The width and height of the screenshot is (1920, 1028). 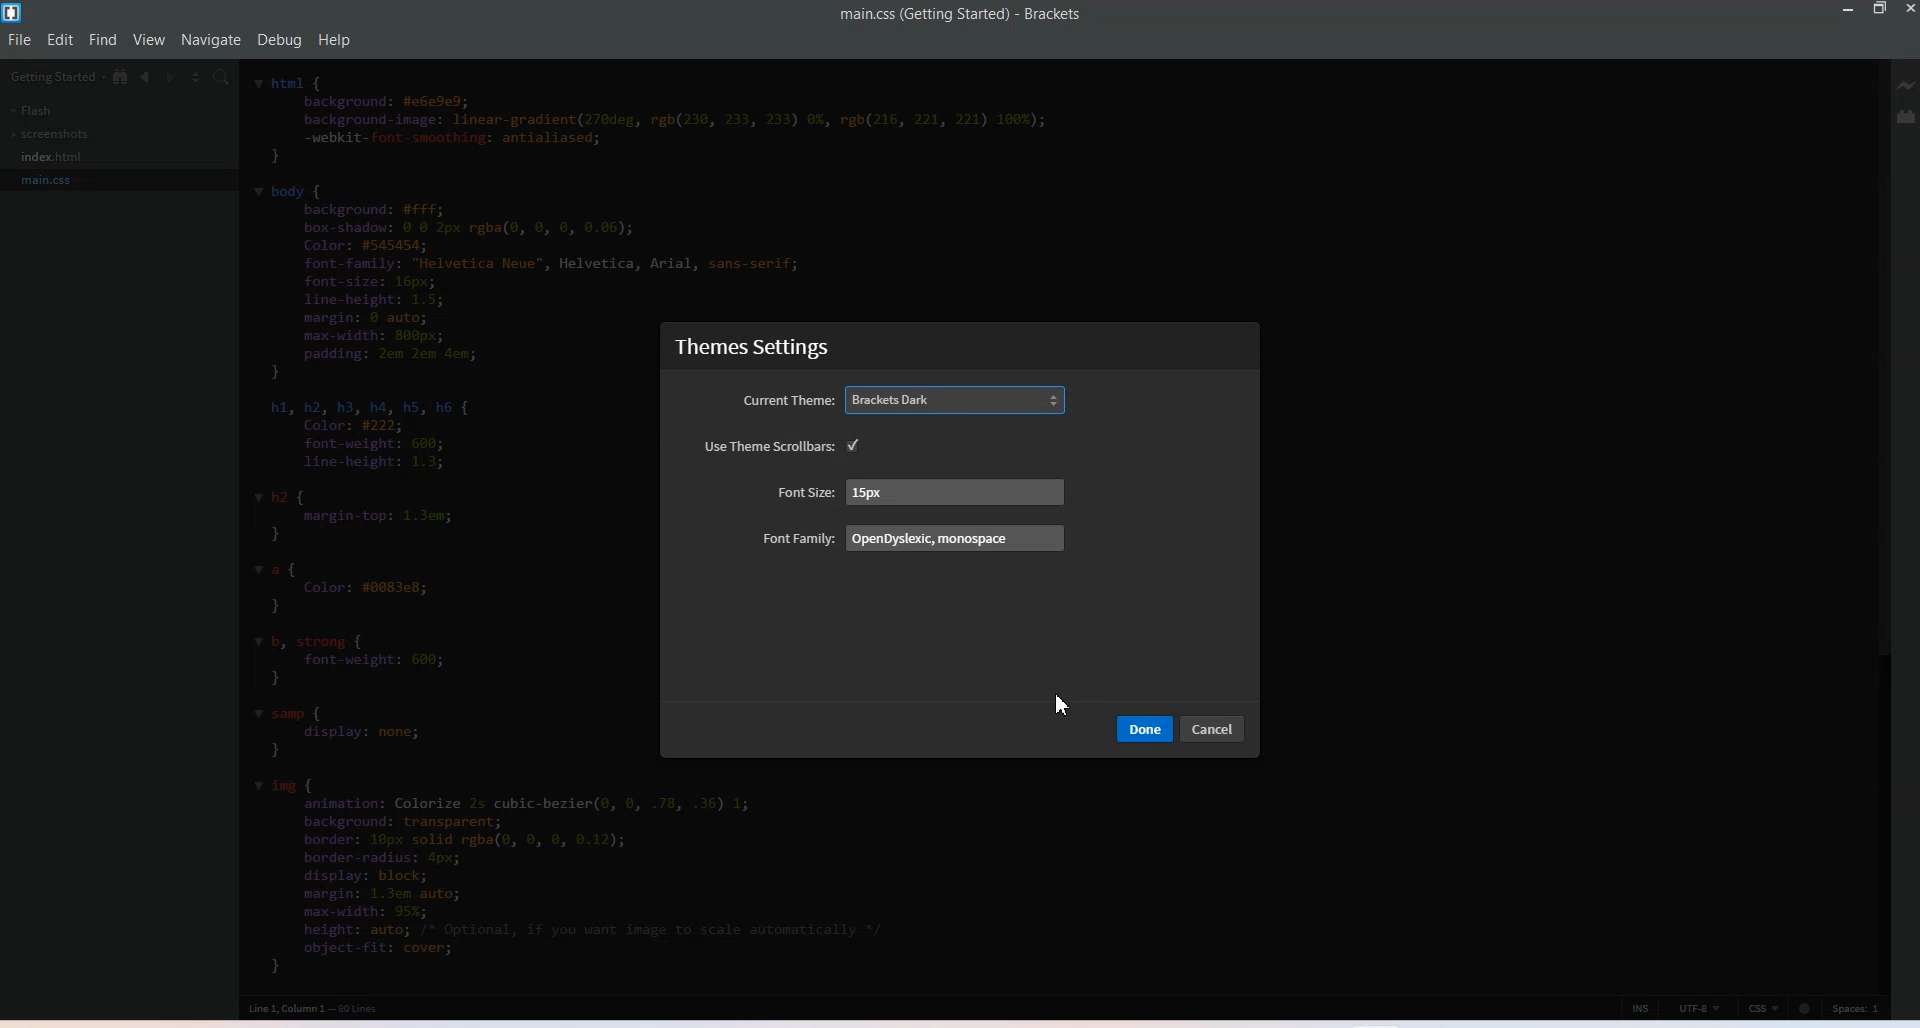 I want to click on CSS, so click(x=1764, y=1007).